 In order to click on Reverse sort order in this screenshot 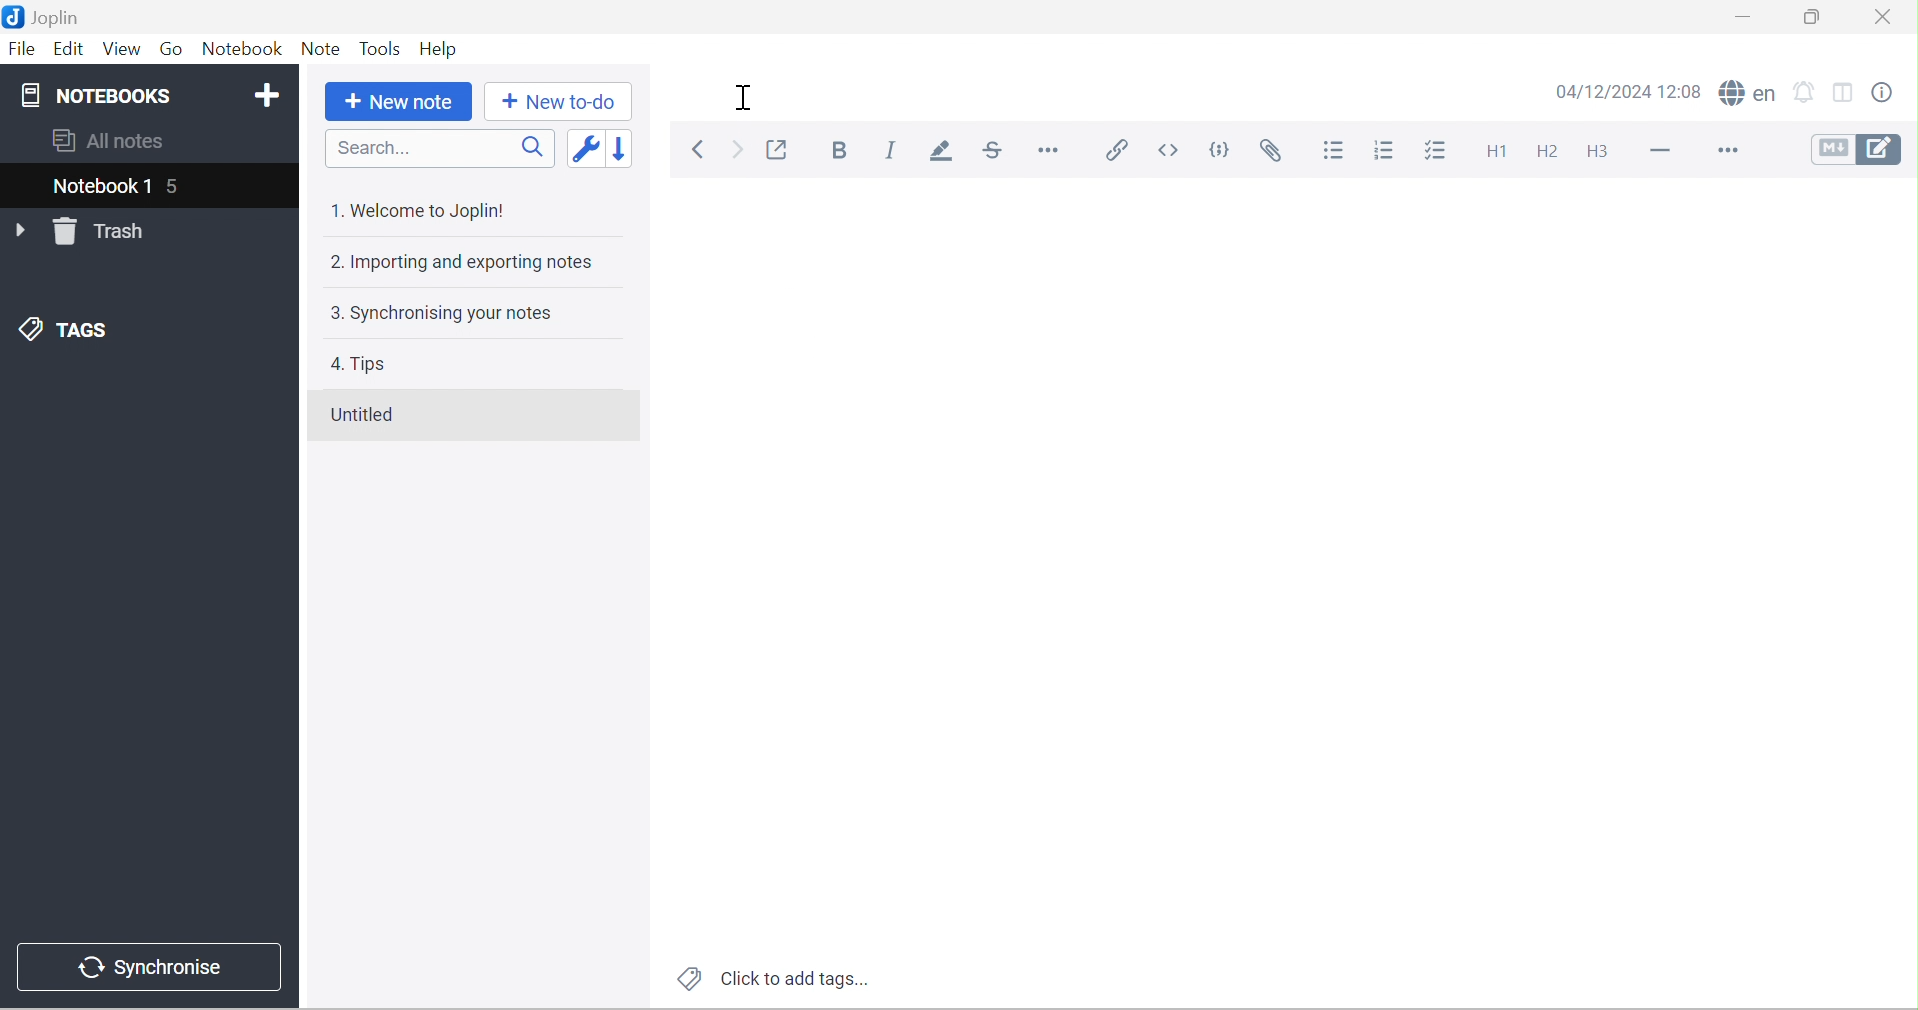, I will do `click(624, 145)`.